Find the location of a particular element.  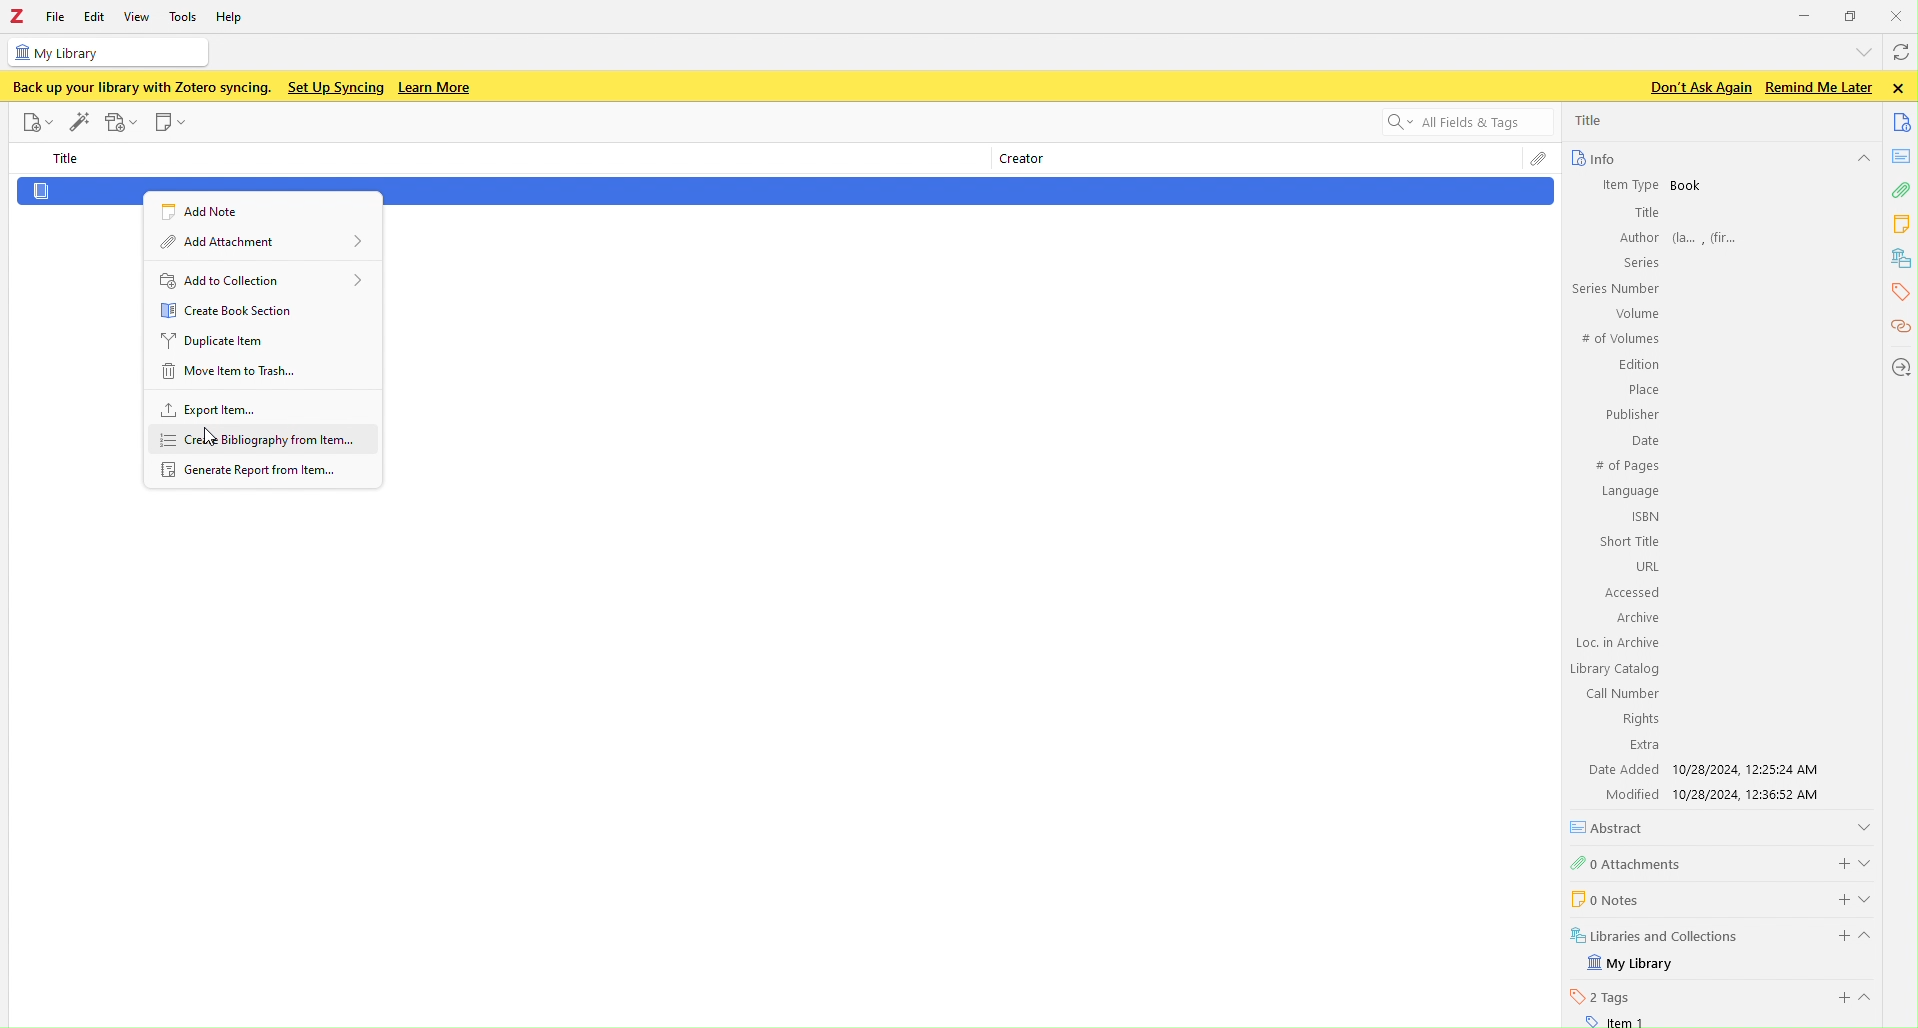

10/28/2024, 12:25:24 AM is located at coordinates (1752, 769).